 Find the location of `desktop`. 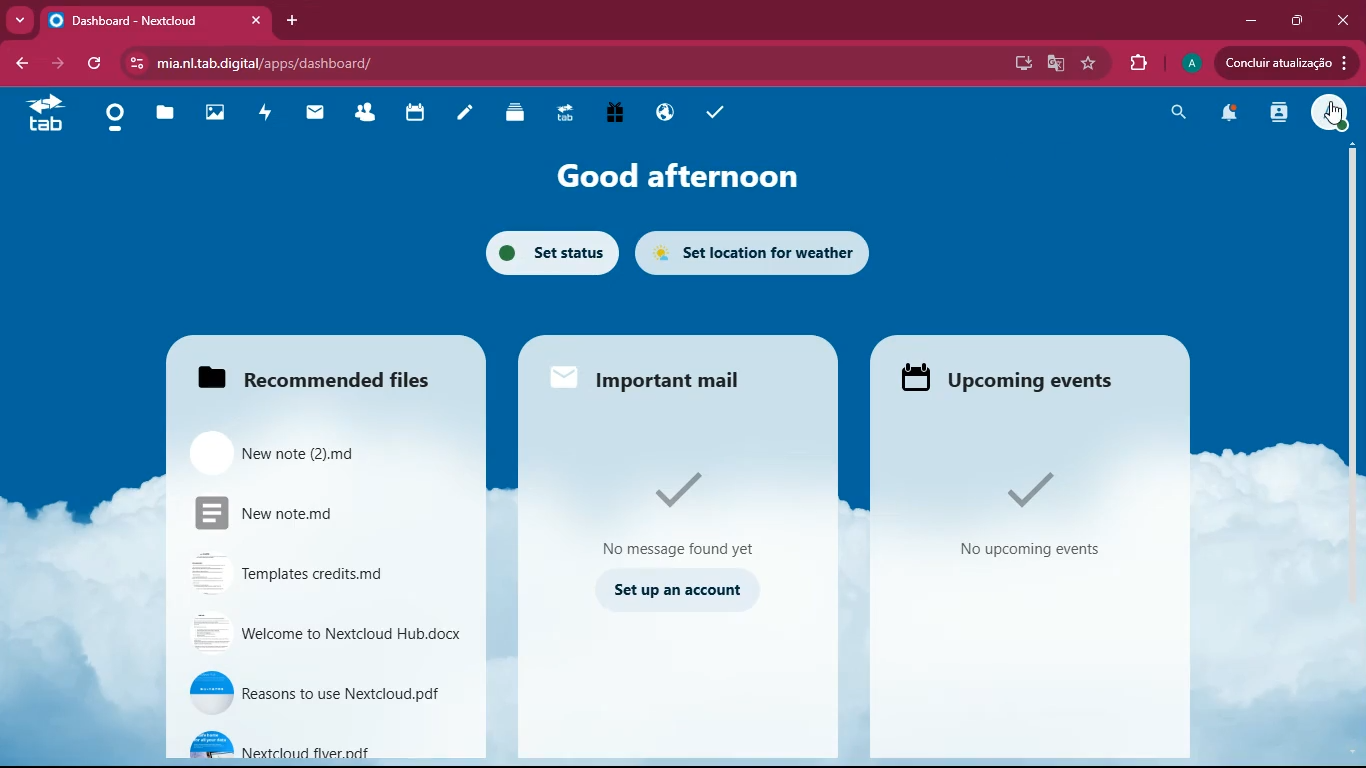

desktop is located at coordinates (1018, 64).